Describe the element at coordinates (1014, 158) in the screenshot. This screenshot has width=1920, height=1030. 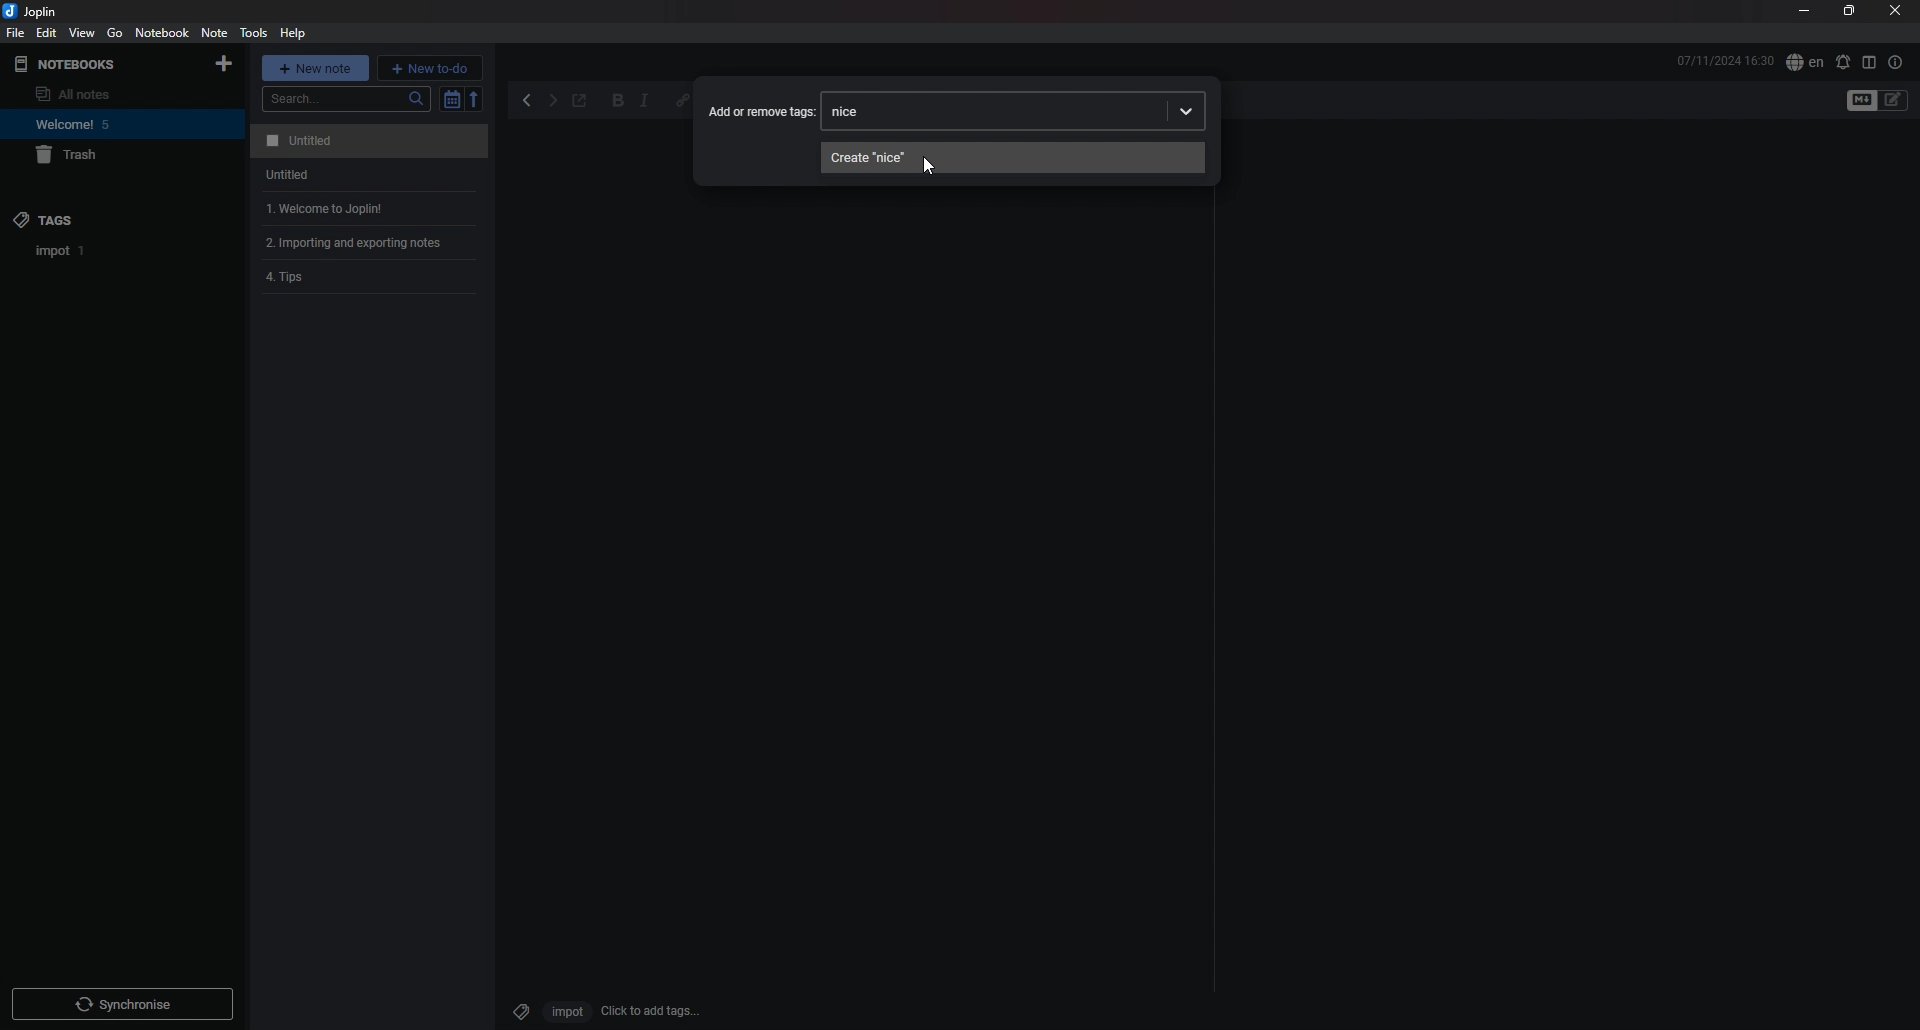
I see `create tag` at that location.